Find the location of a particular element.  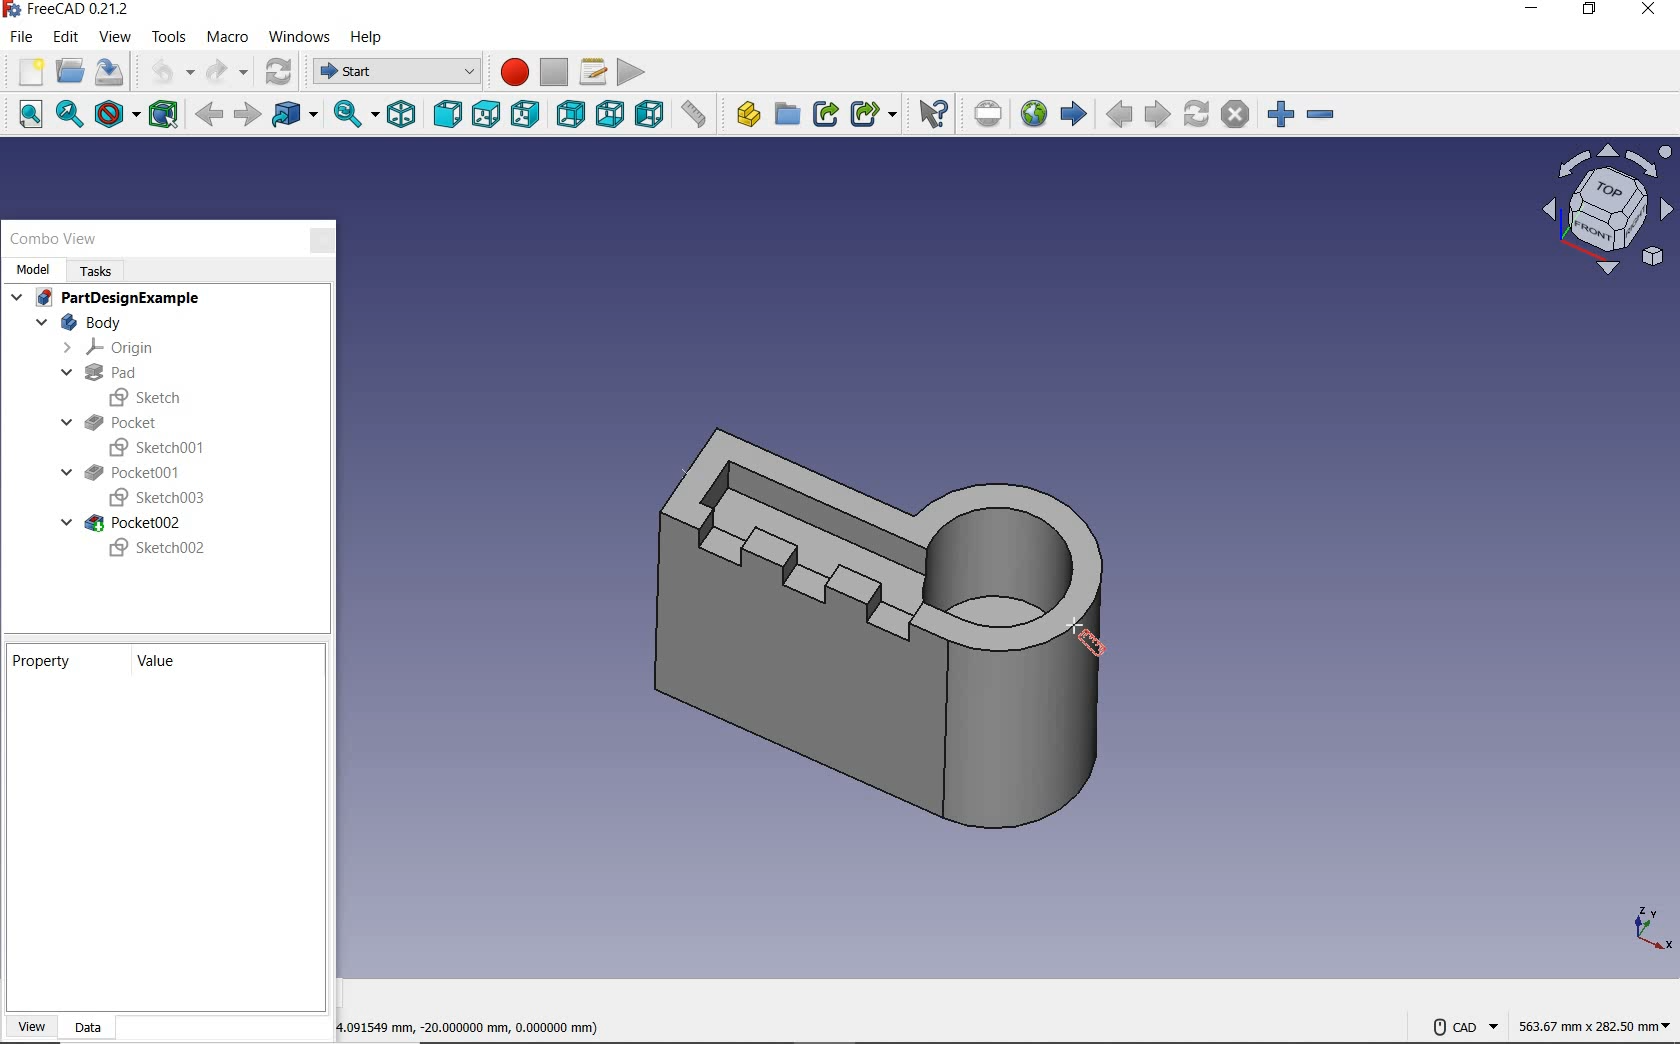

start page is located at coordinates (1073, 113).